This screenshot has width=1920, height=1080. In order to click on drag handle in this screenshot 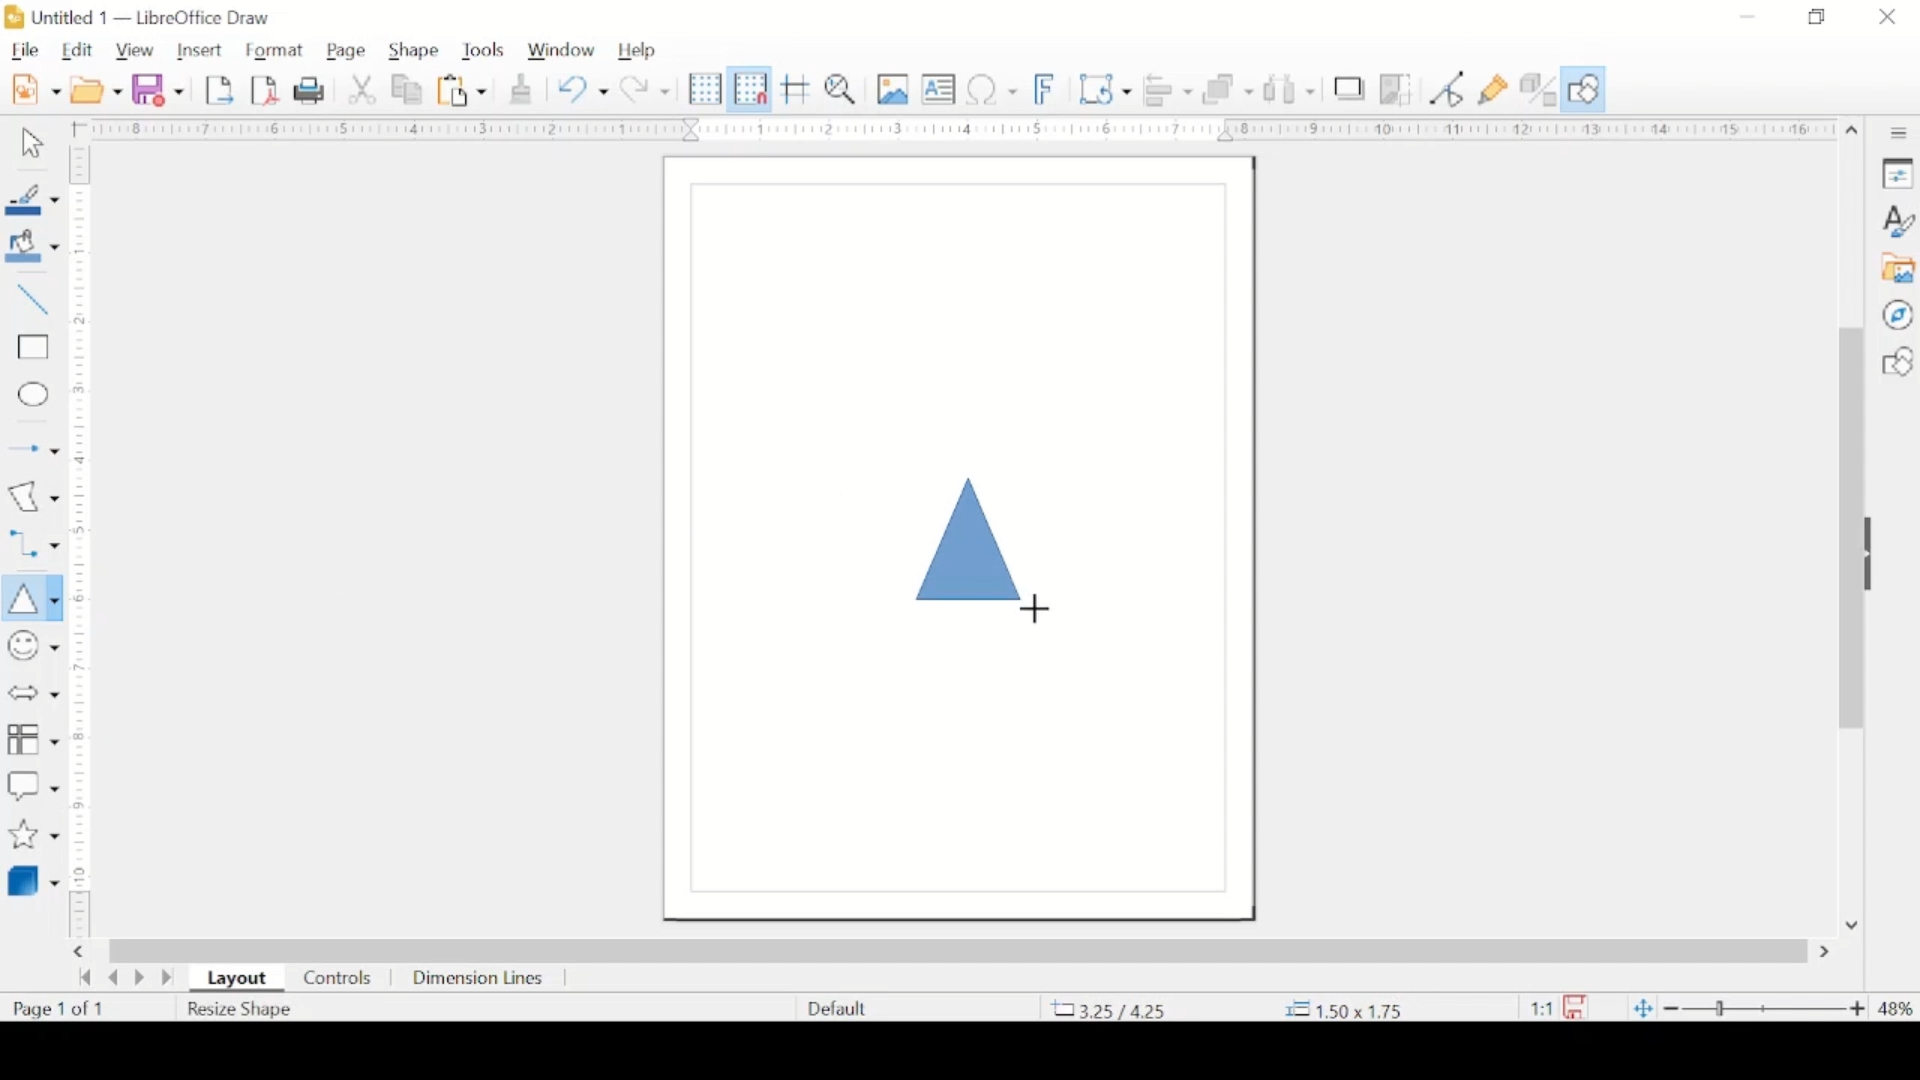, I will do `click(1876, 555)`.